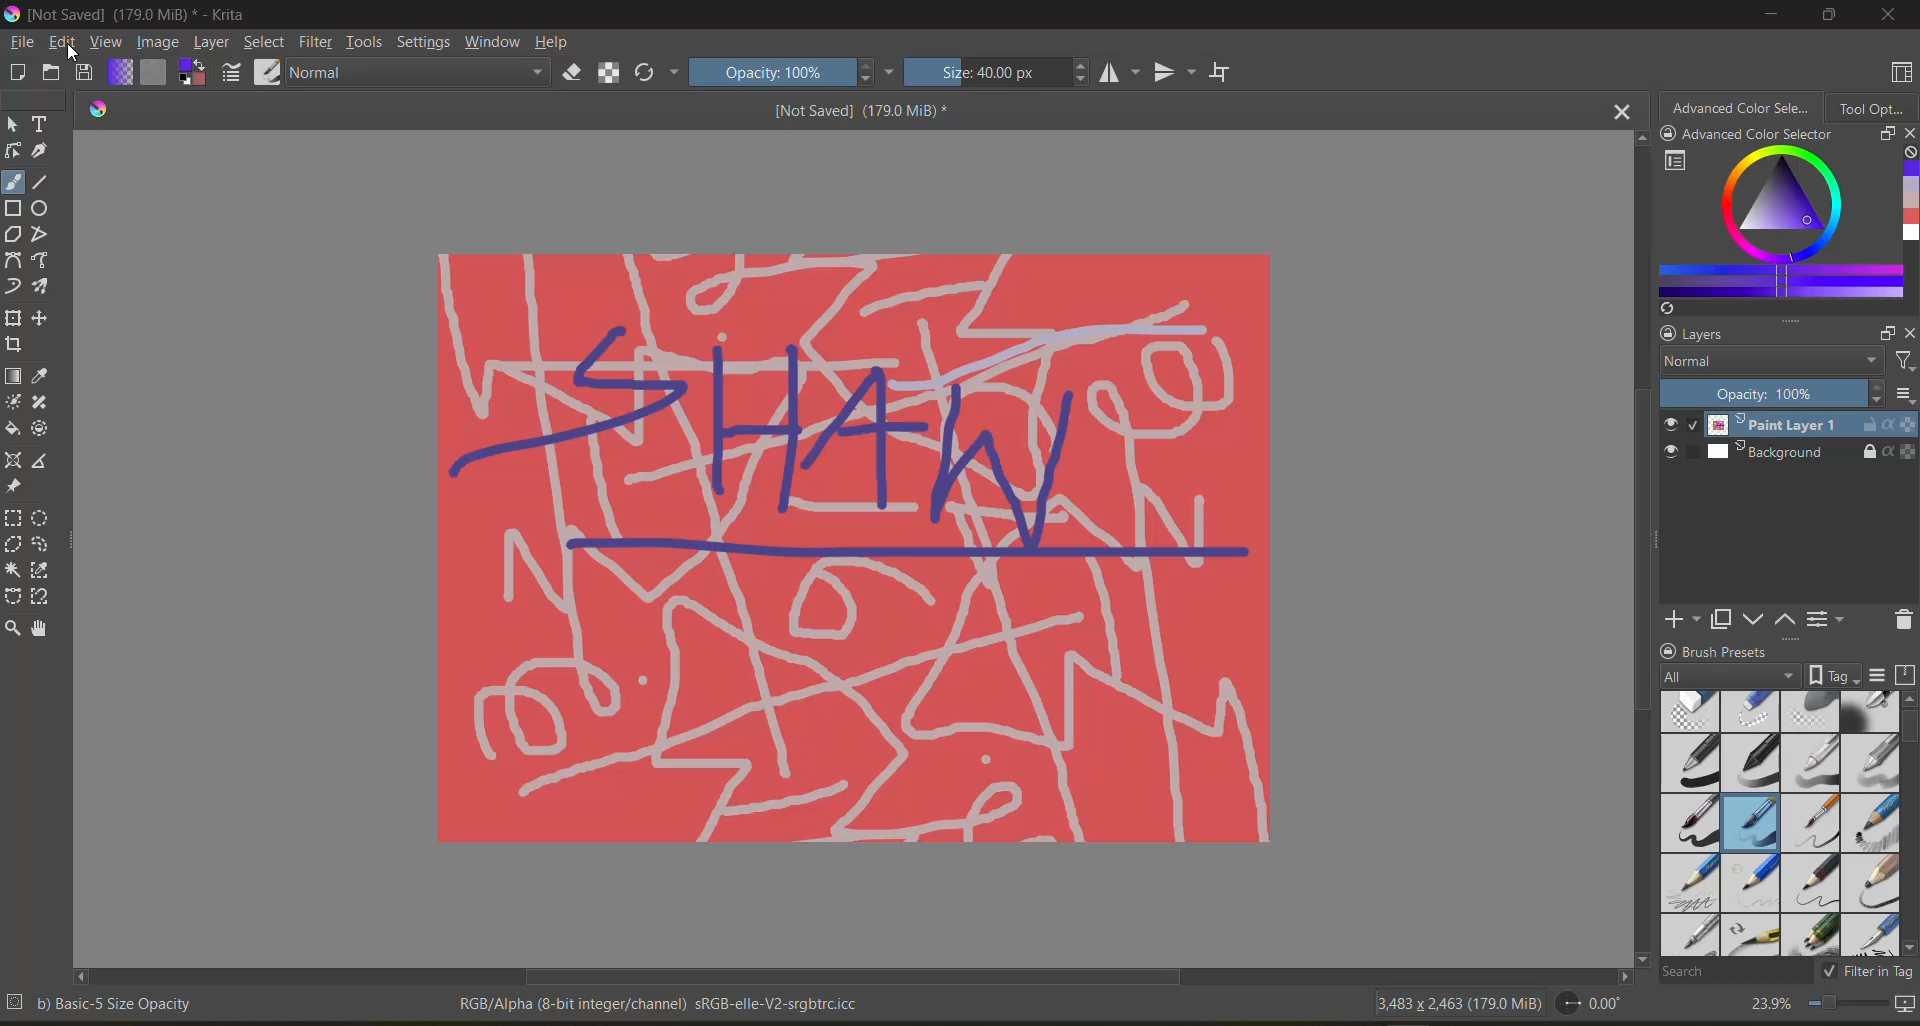  I want to click on dynamic brush tool, so click(14, 287).